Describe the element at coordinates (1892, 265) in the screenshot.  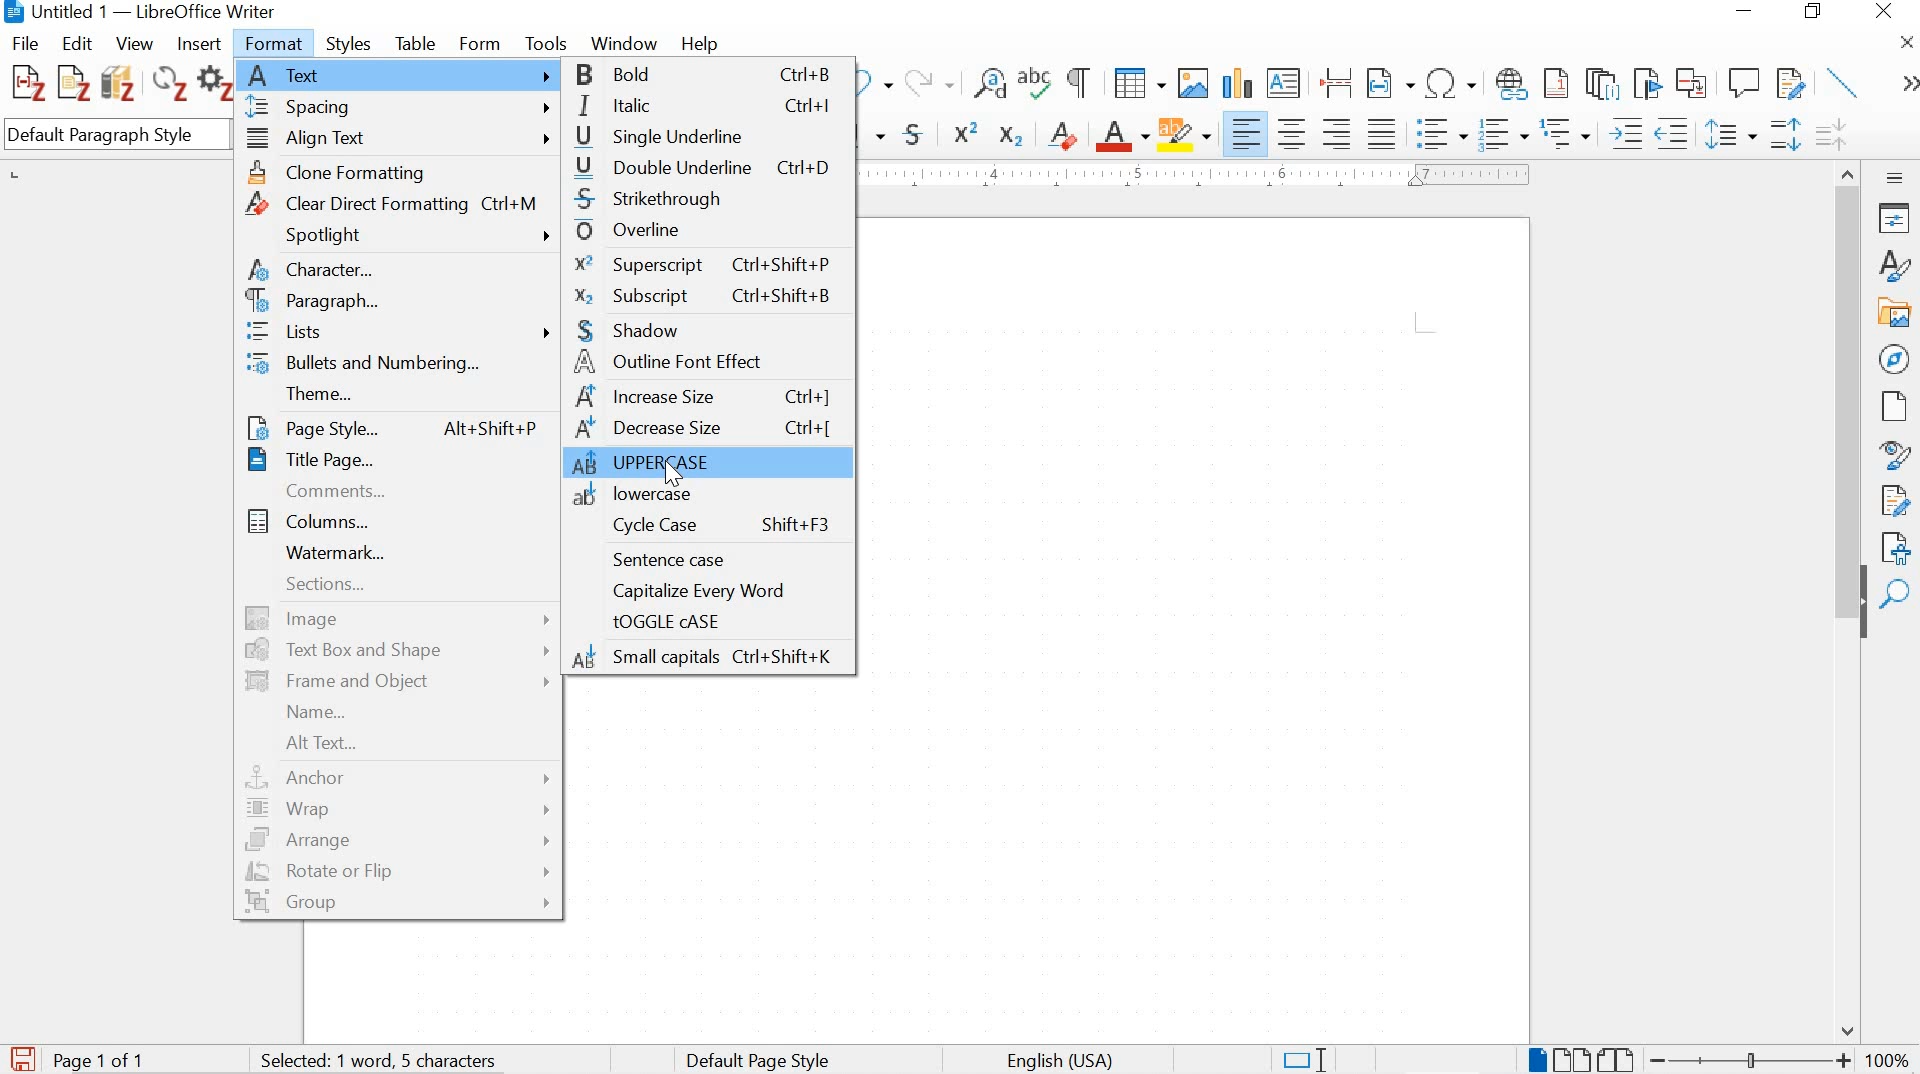
I see `styles` at that location.